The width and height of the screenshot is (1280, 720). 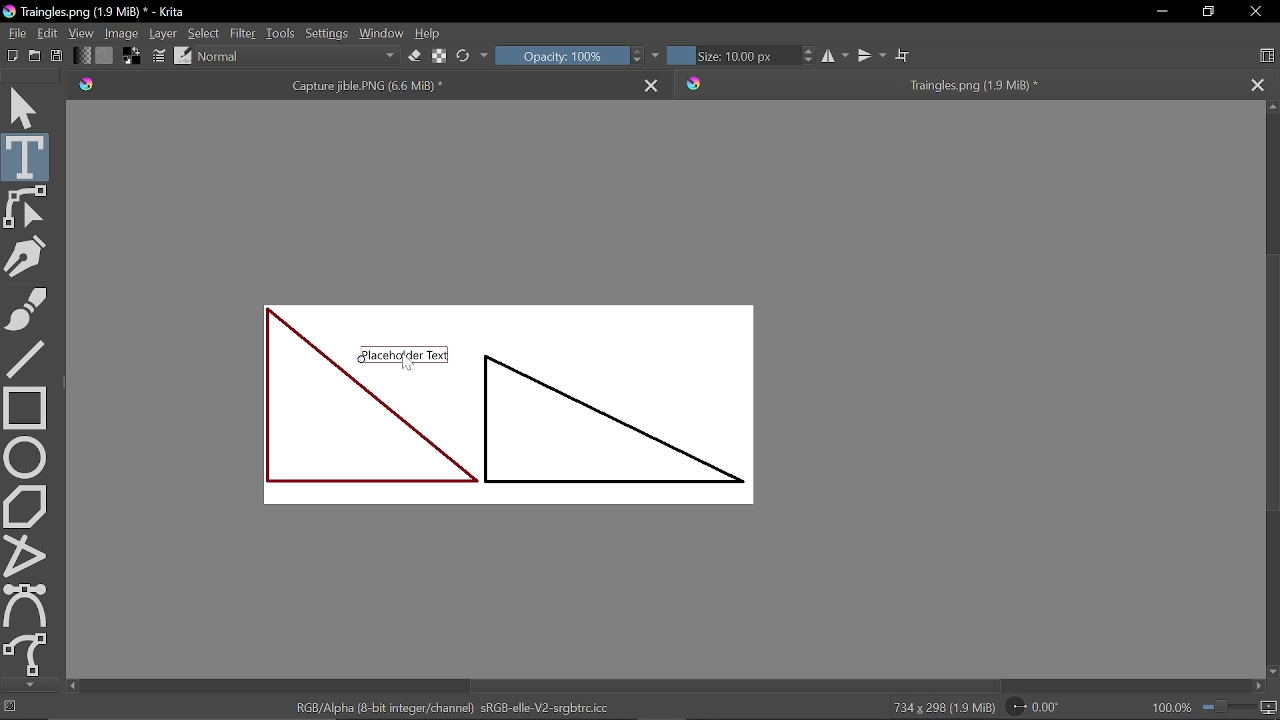 I want to click on Line tool, so click(x=25, y=360).